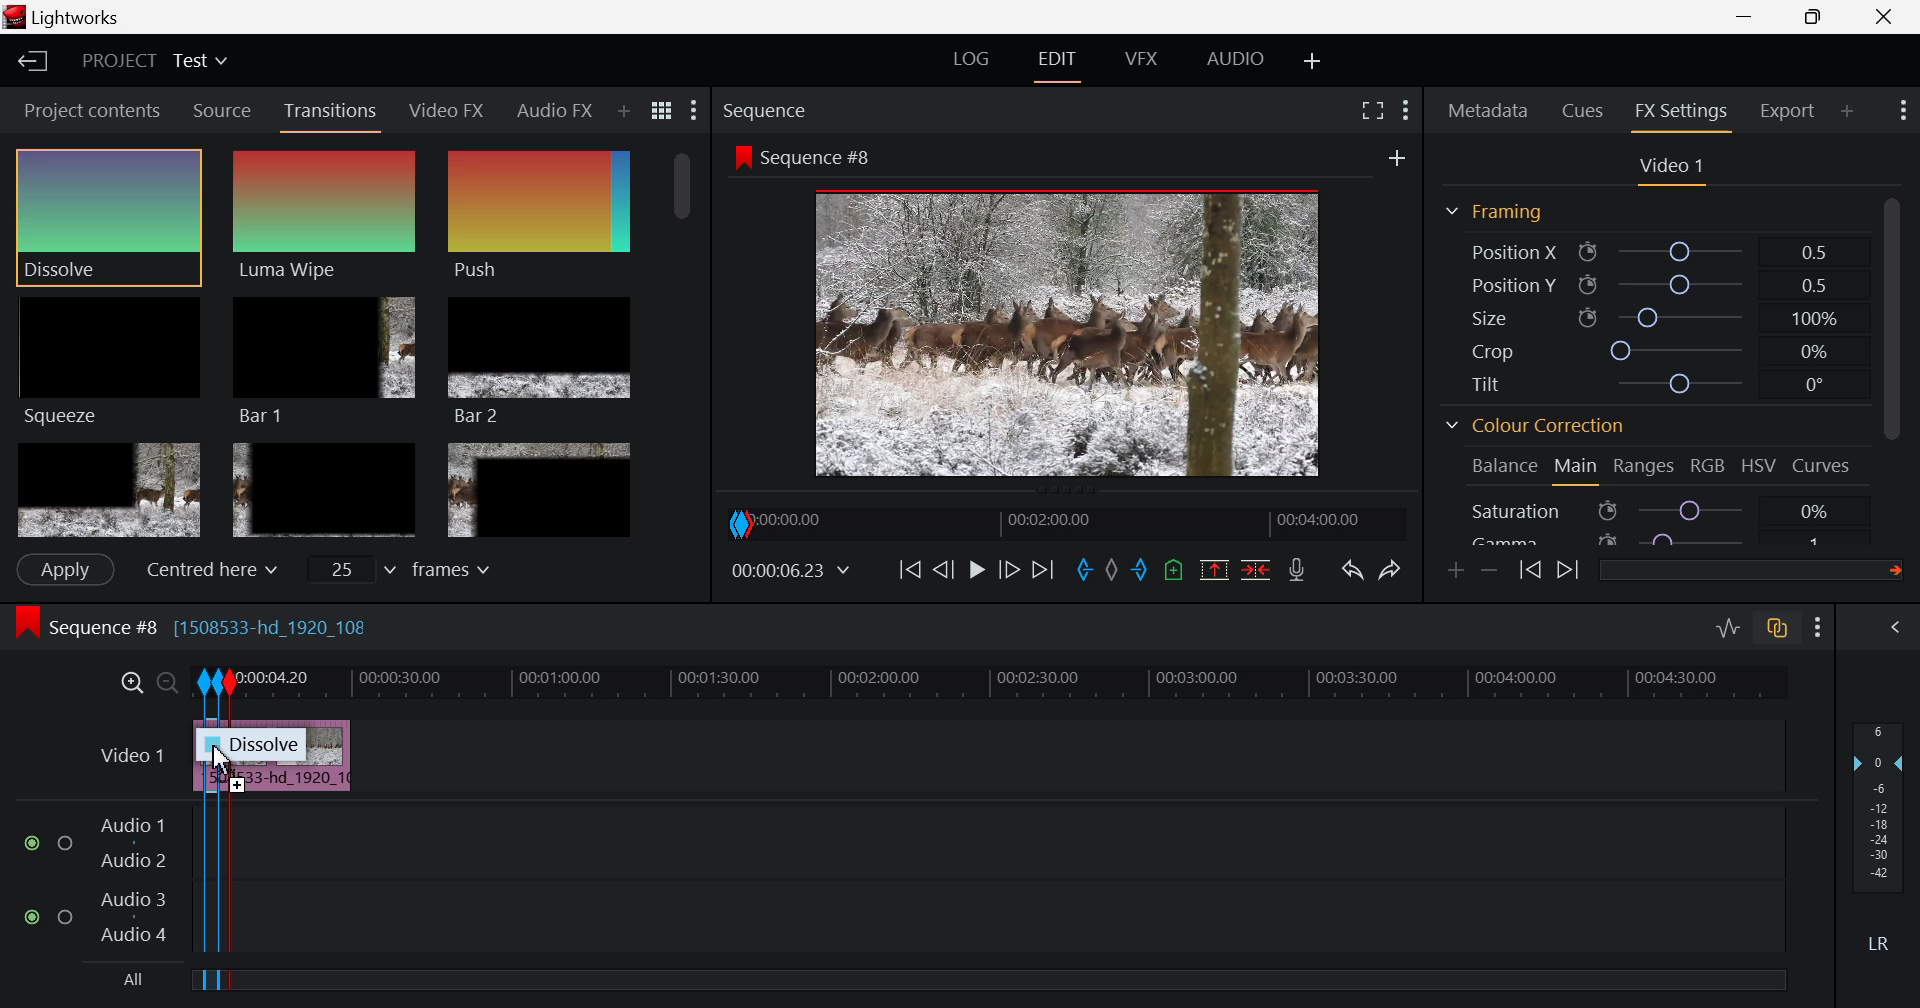 The image size is (1920, 1008). I want to click on Segment In & Out Marks Made, so click(214, 901).